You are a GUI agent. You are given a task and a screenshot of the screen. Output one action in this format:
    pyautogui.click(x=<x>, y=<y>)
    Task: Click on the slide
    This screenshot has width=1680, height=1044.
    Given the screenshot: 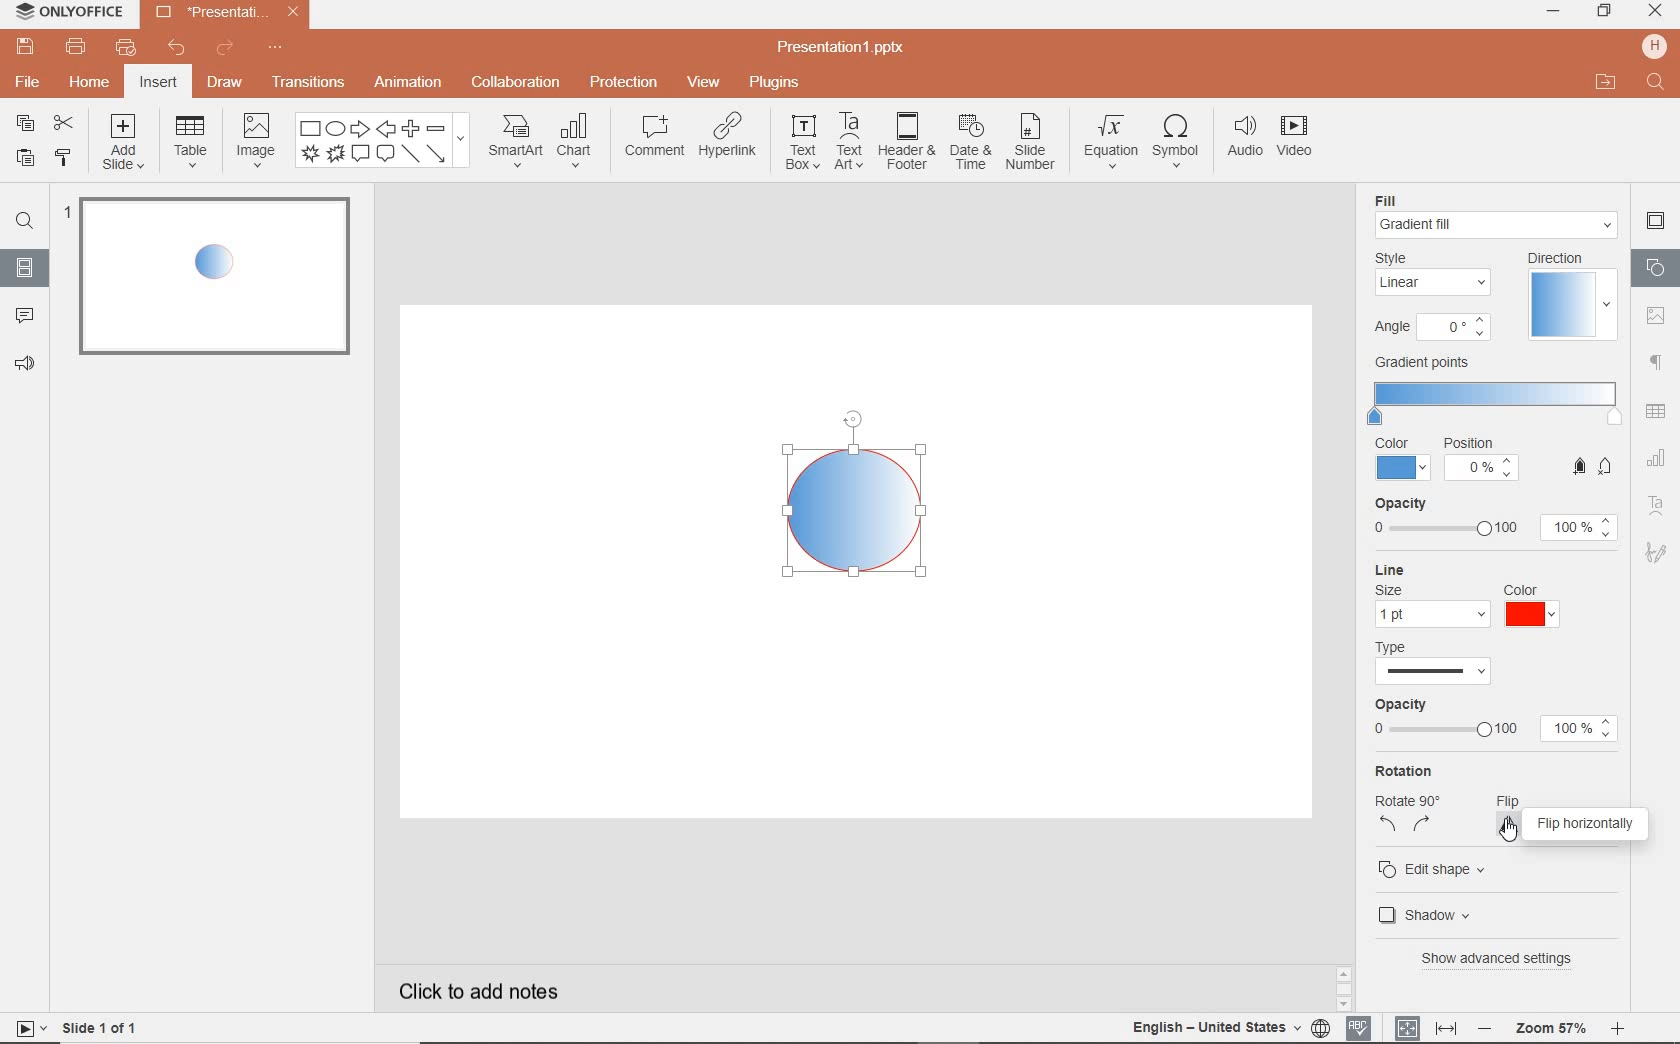 What is the action you would take?
    pyautogui.click(x=210, y=279)
    